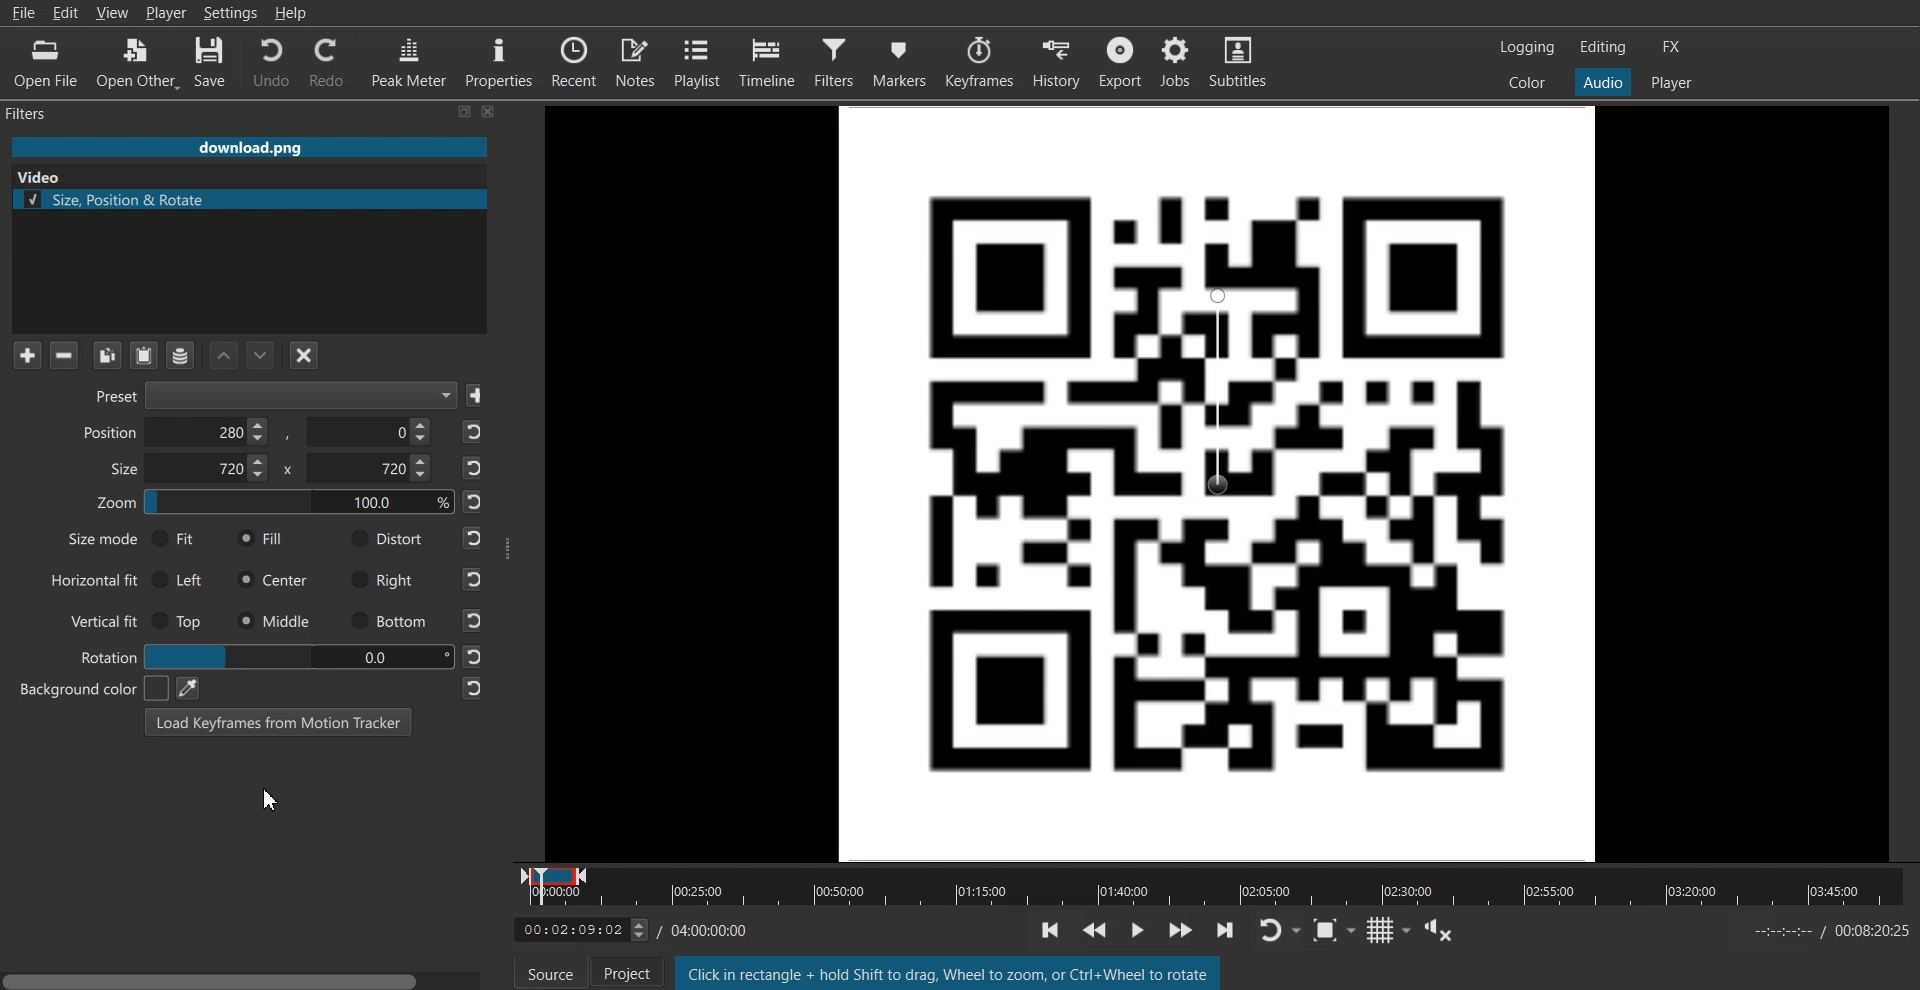  Describe the element at coordinates (94, 581) in the screenshot. I see `Horizontal Fit` at that location.